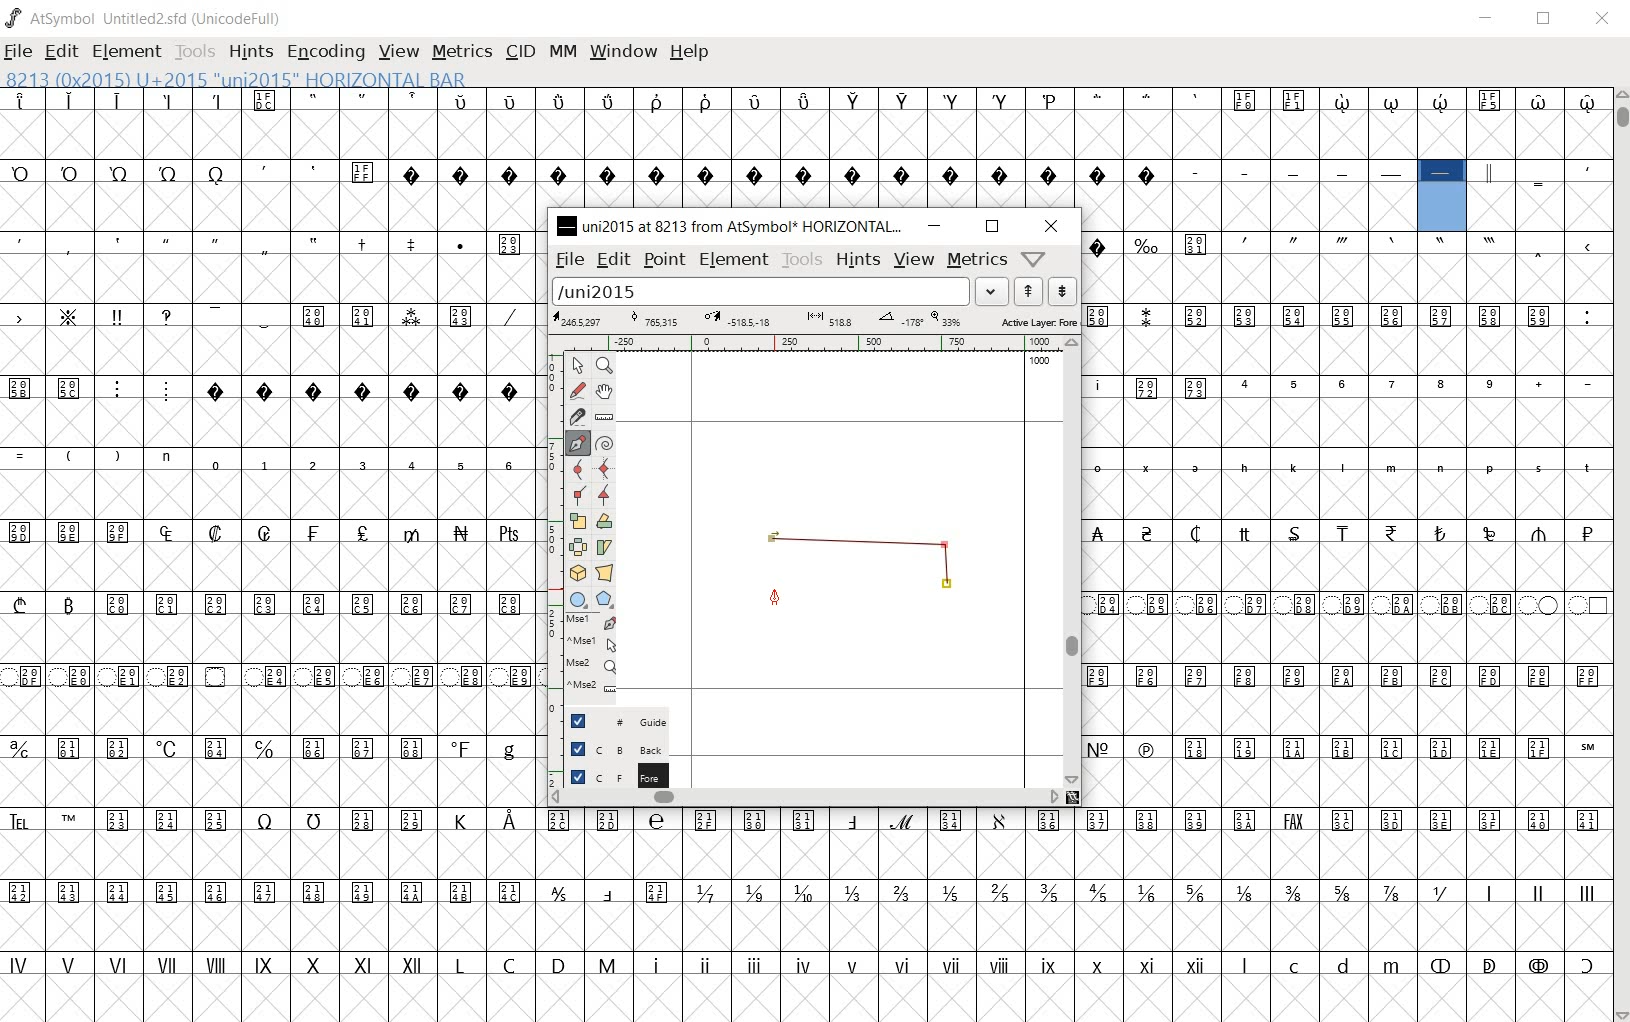 The image size is (1630, 1022). What do you see at coordinates (234, 79) in the screenshot?
I see `8213 (0x2015) U+2015 "uni2015" HORIZONTAL BAR` at bounding box center [234, 79].